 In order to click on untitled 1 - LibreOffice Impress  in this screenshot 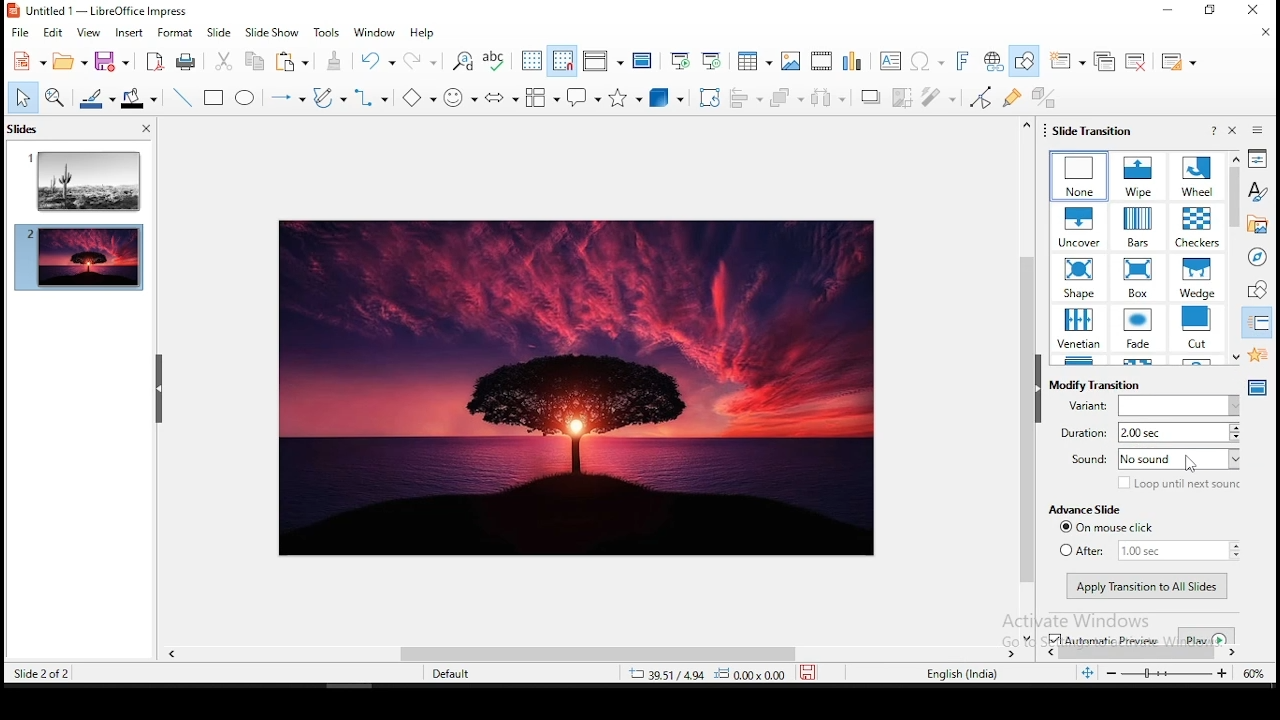, I will do `click(98, 11)`.